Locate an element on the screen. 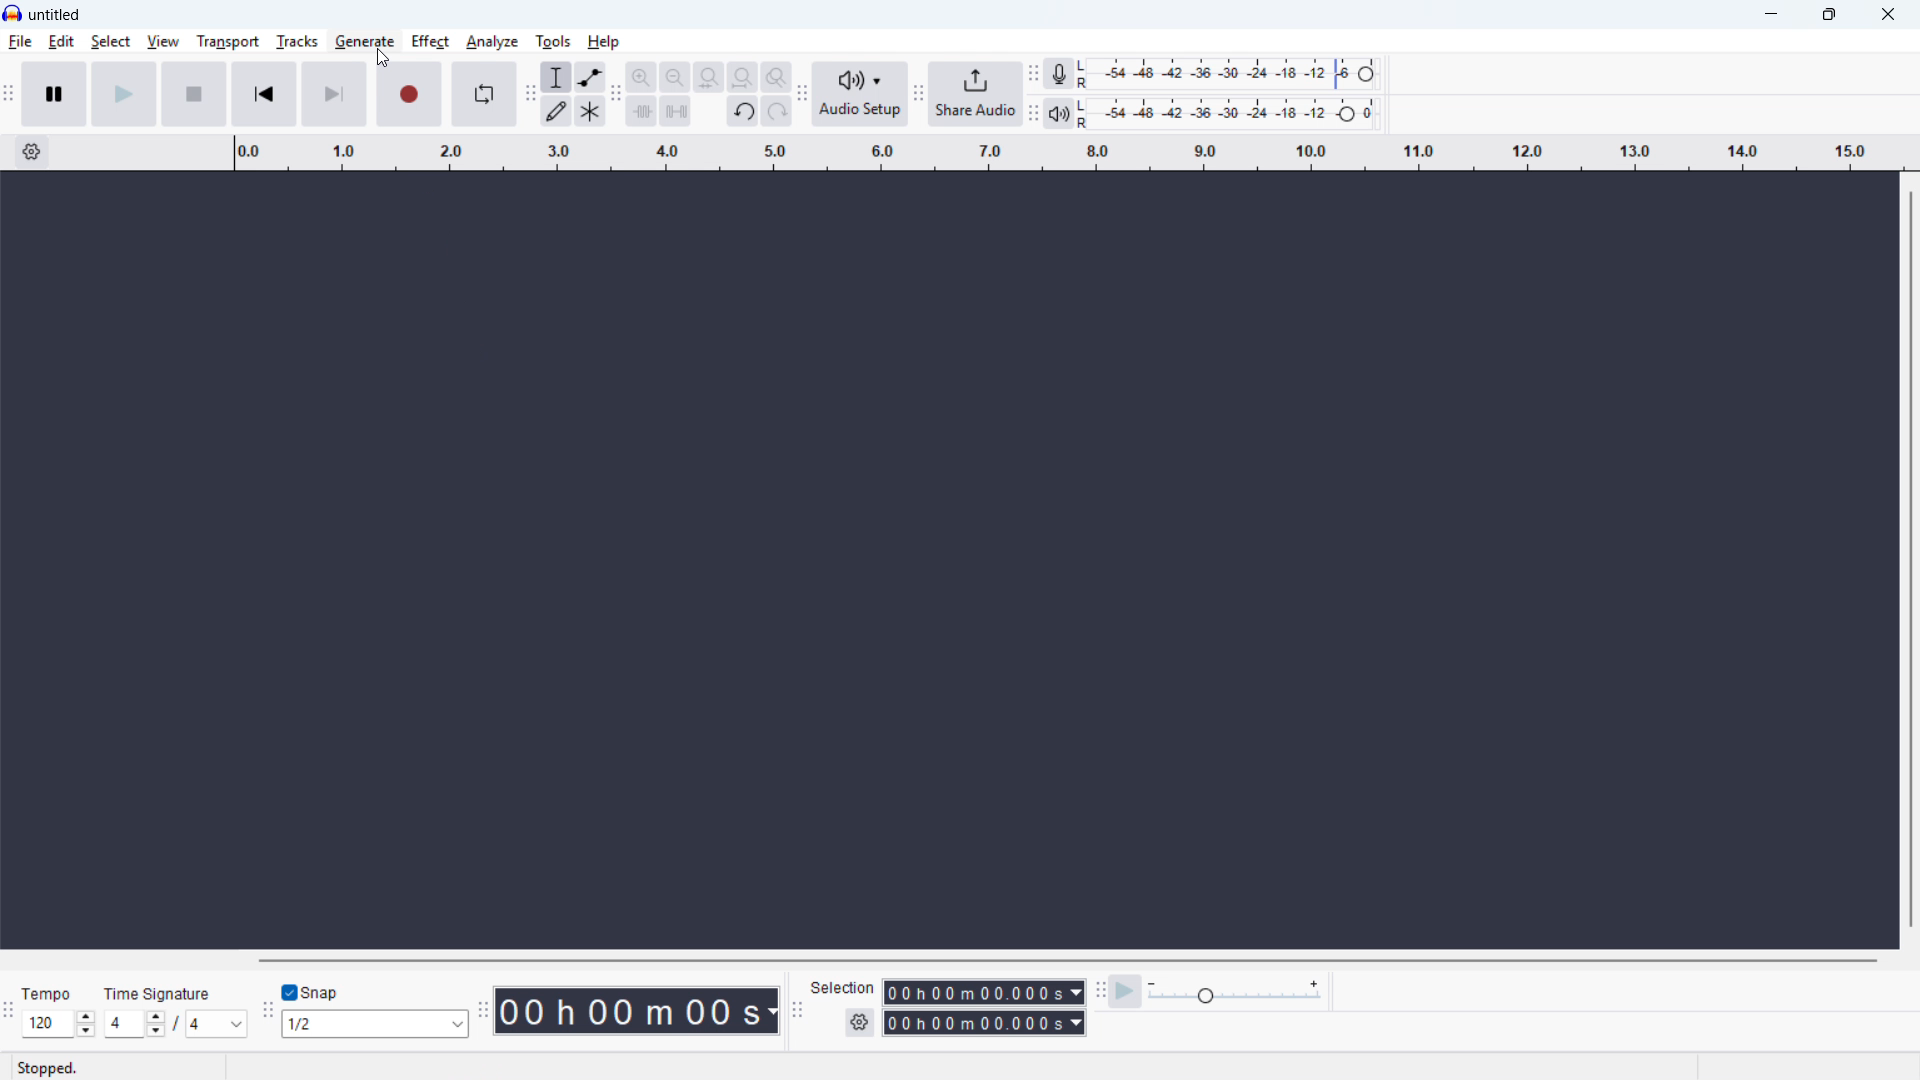 The width and height of the screenshot is (1920, 1080). Set time signature  is located at coordinates (179, 1024).